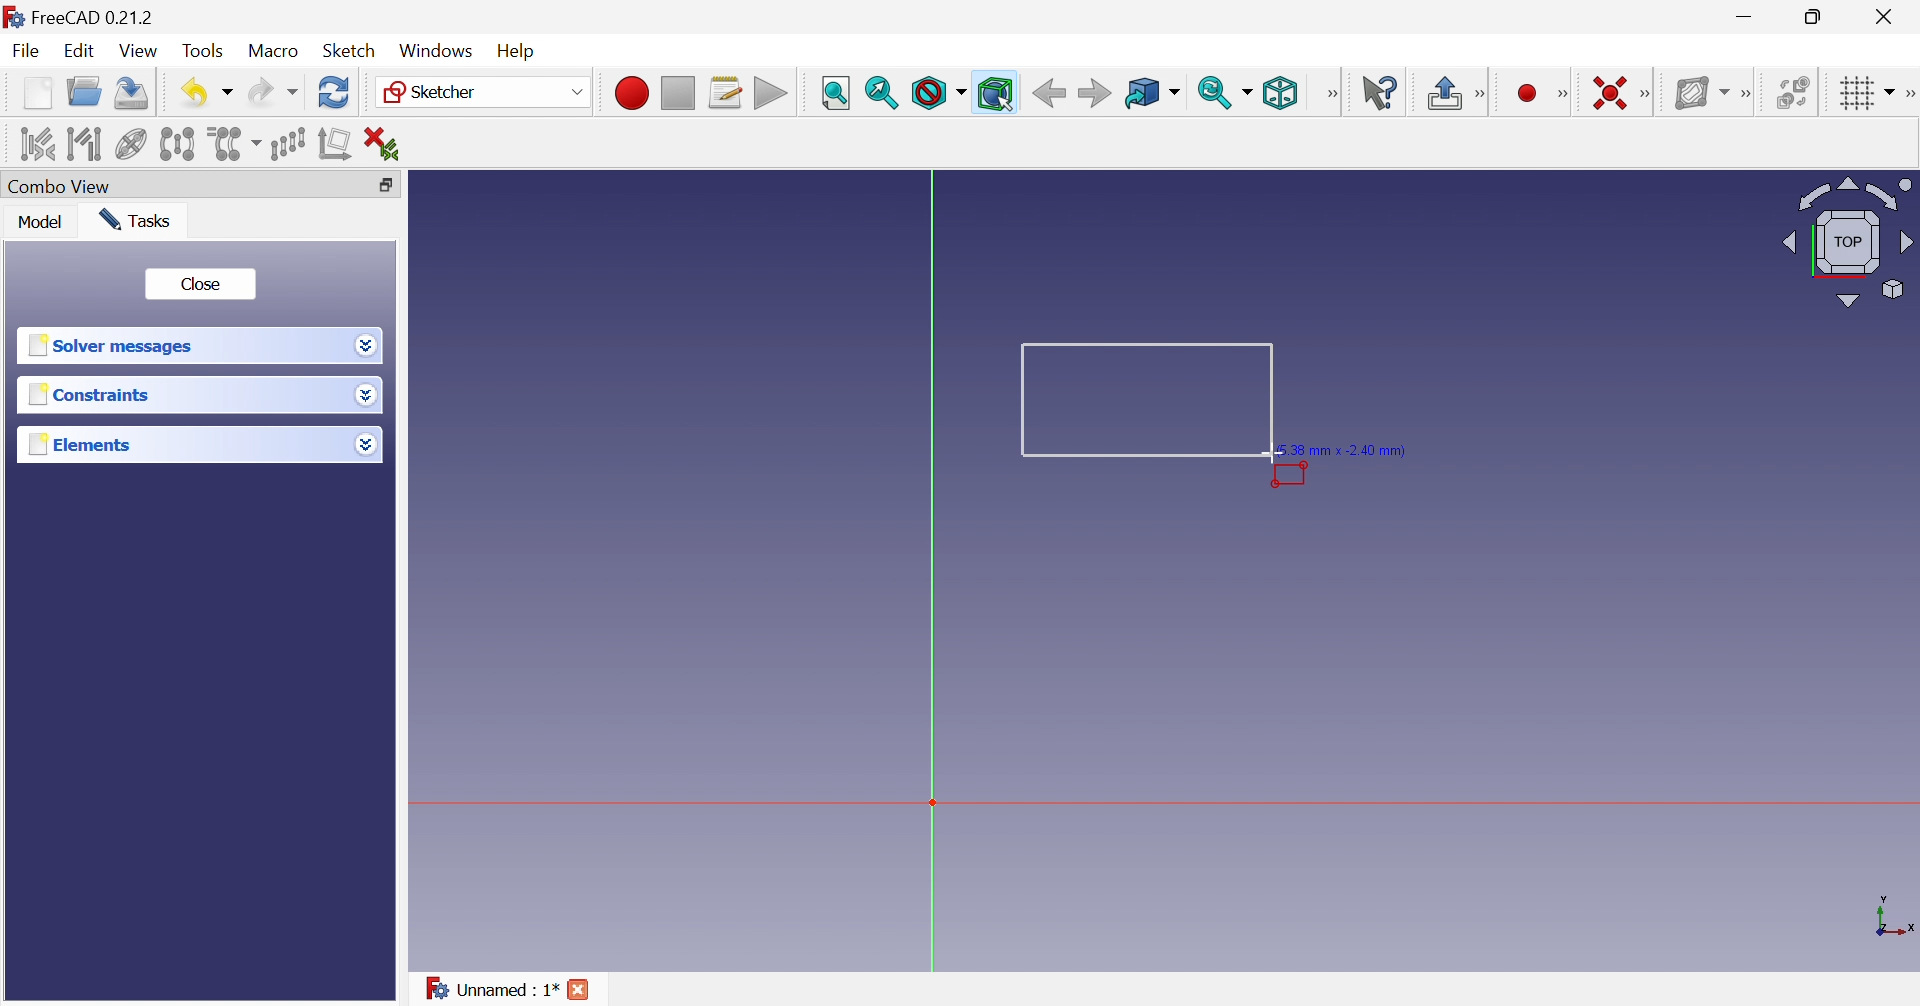 The width and height of the screenshot is (1920, 1006). I want to click on Sketcher constraints, so click(1646, 92).